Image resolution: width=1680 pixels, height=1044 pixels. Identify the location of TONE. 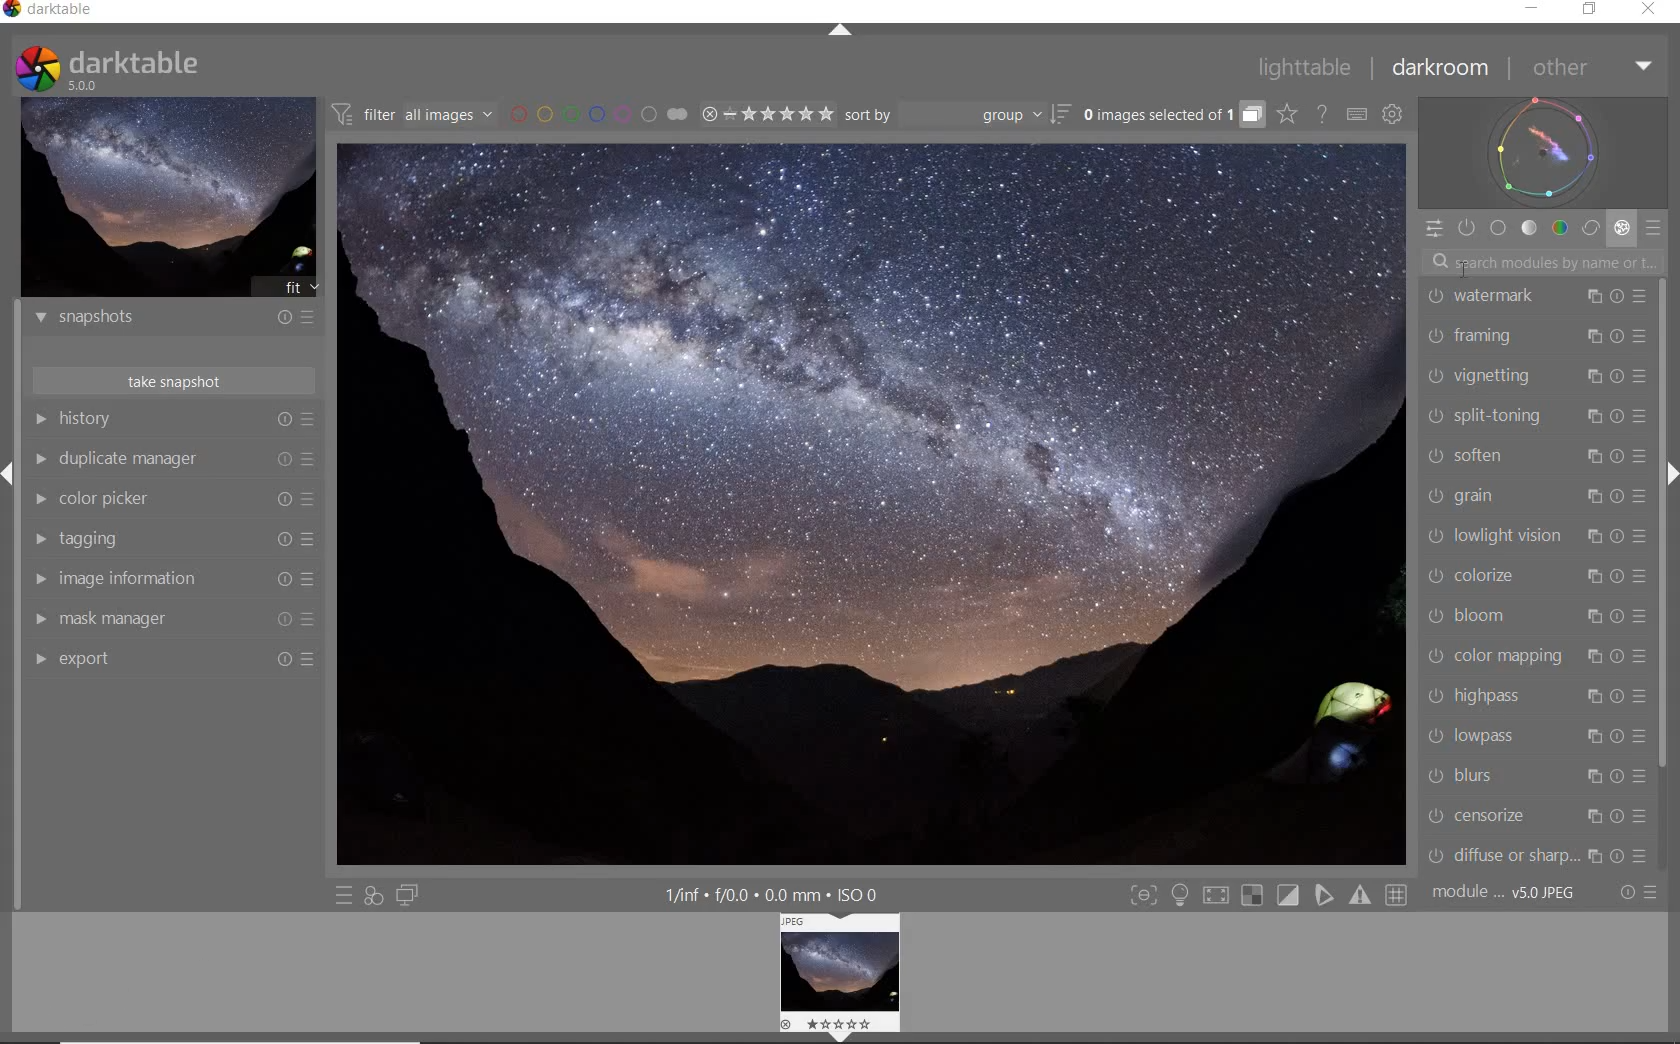
(1530, 230).